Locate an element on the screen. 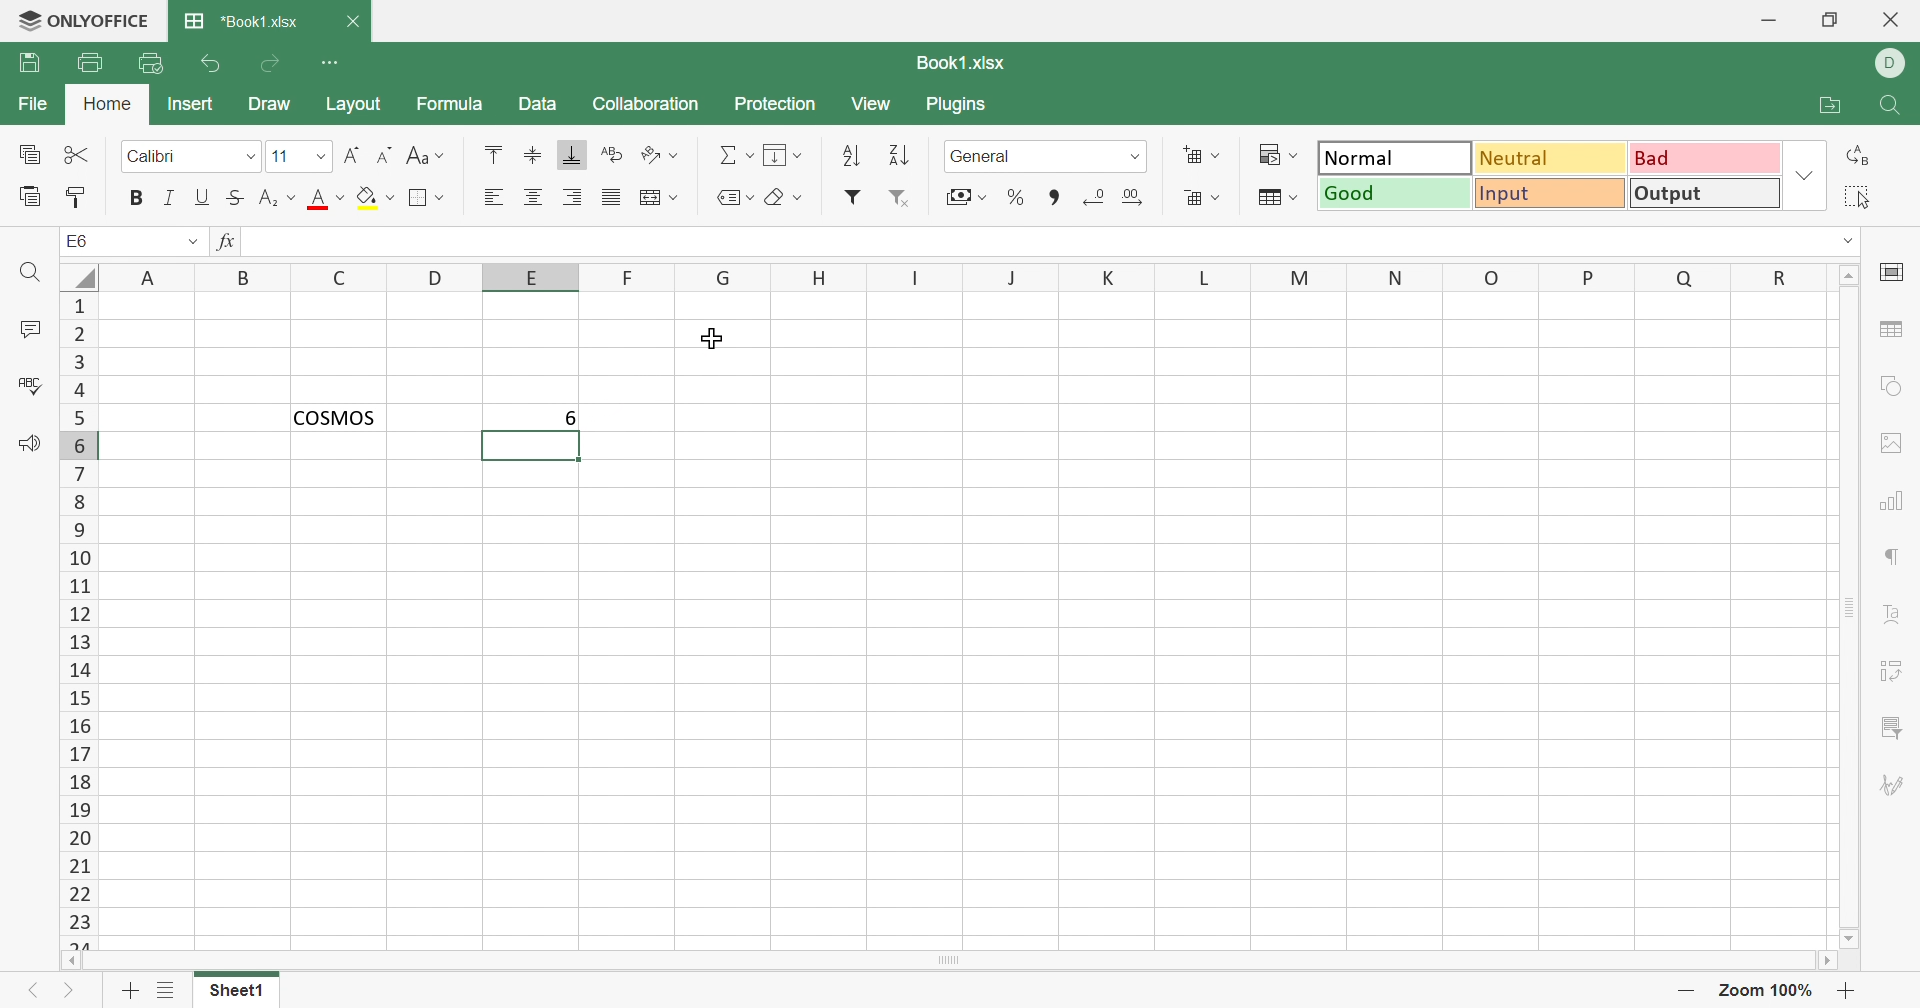  Filter is located at coordinates (852, 197).